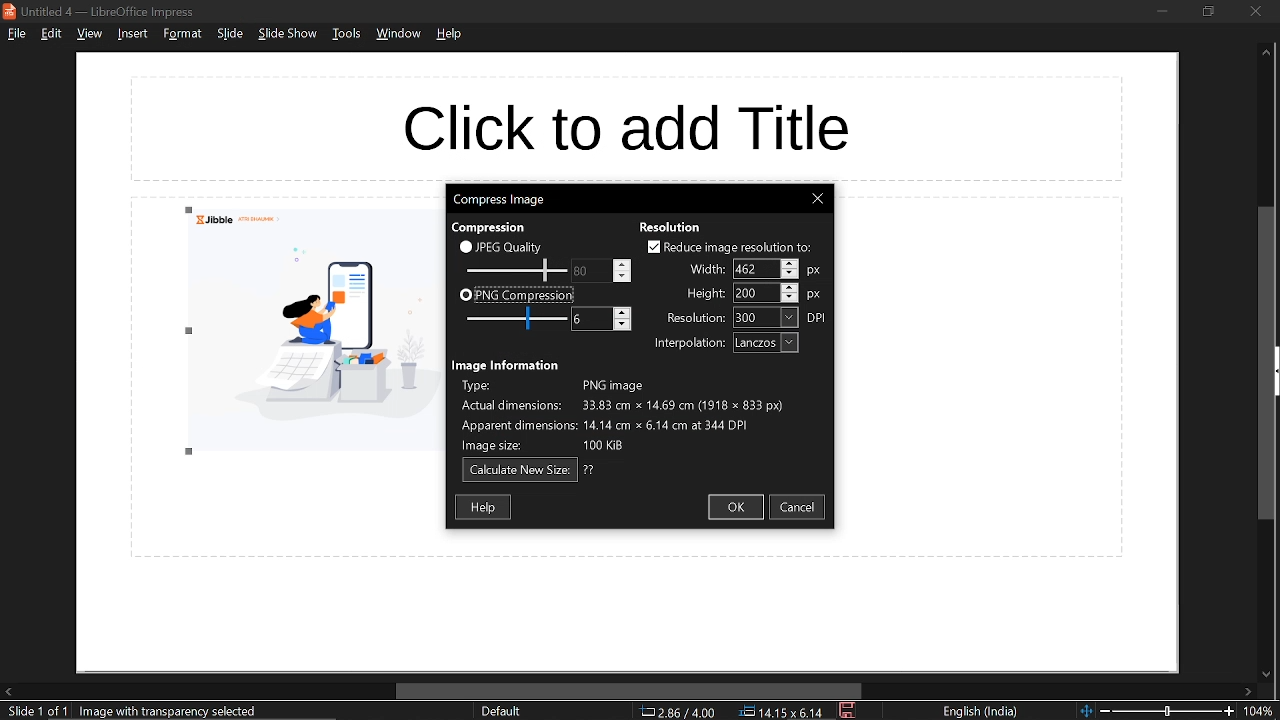 The image size is (1280, 720). What do you see at coordinates (590, 470) in the screenshot?
I see `question mark` at bounding box center [590, 470].